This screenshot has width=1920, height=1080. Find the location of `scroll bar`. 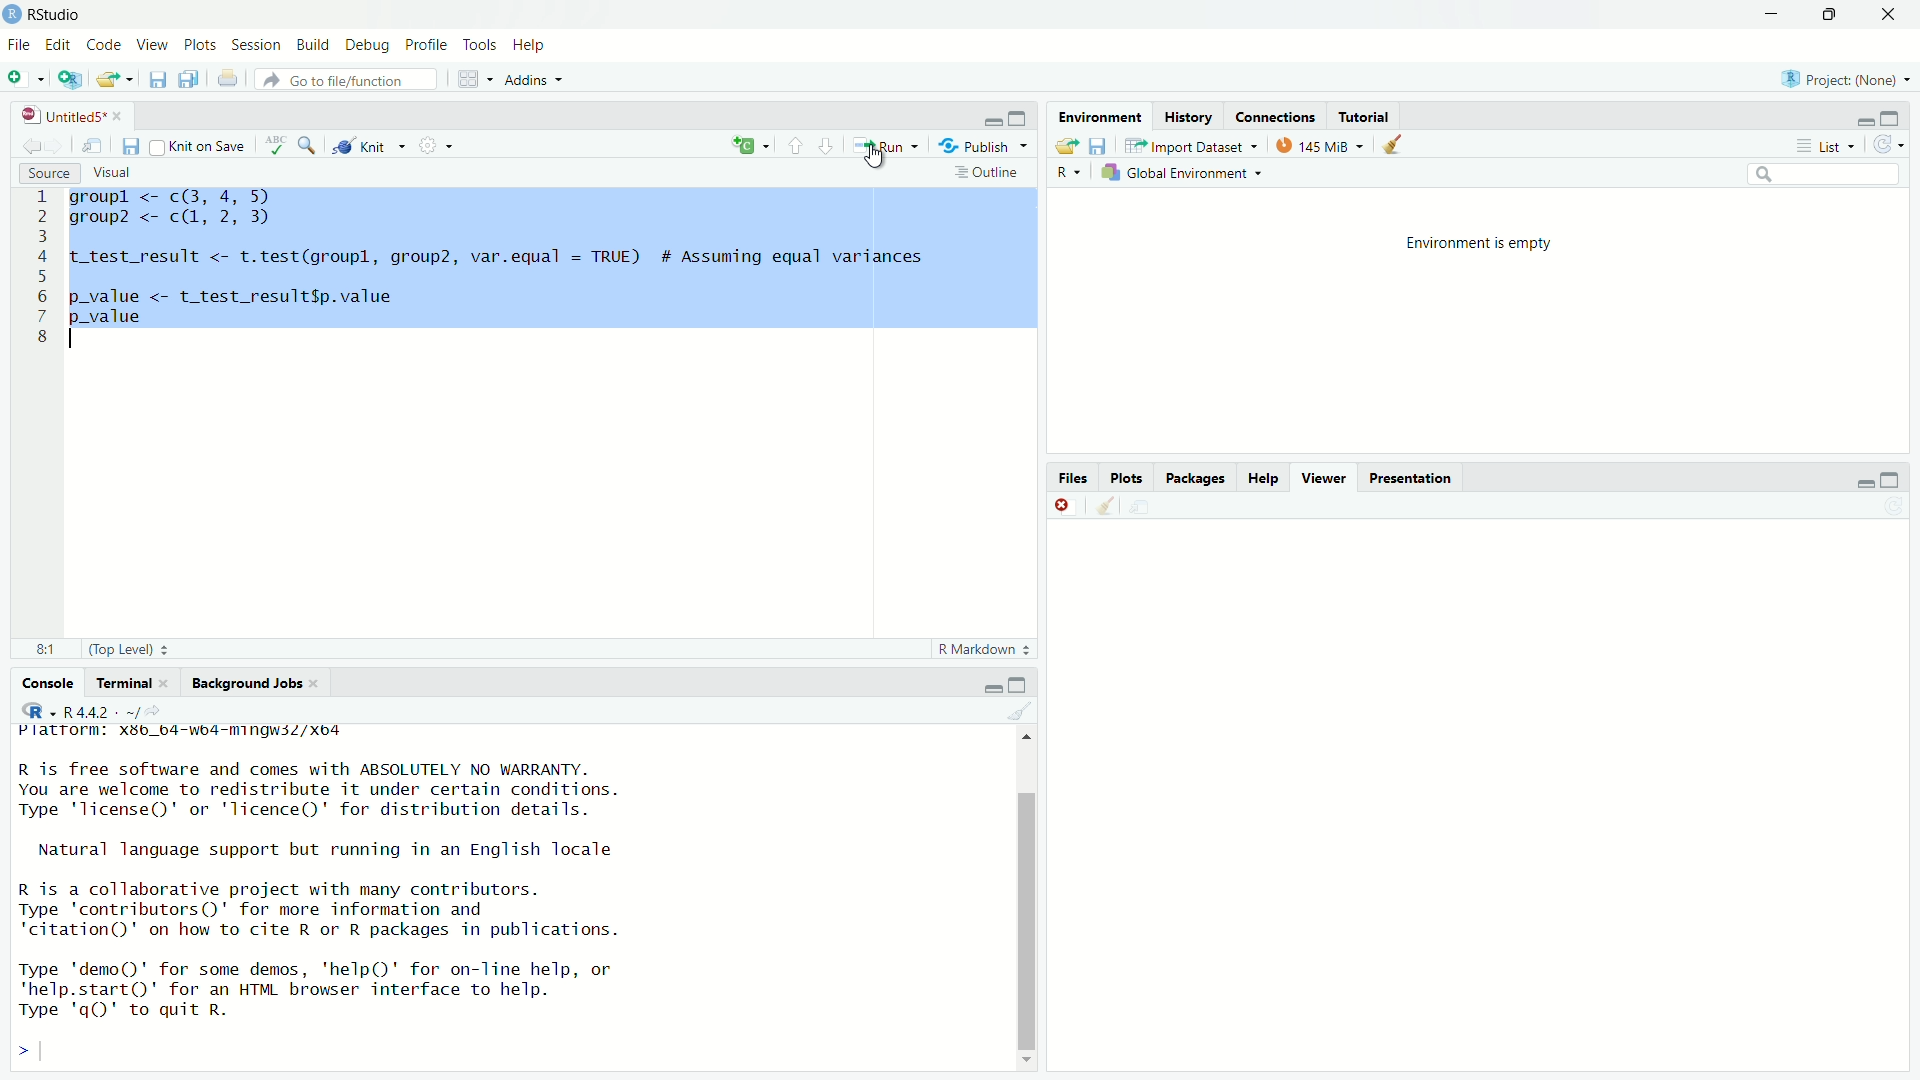

scroll bar is located at coordinates (1022, 896).